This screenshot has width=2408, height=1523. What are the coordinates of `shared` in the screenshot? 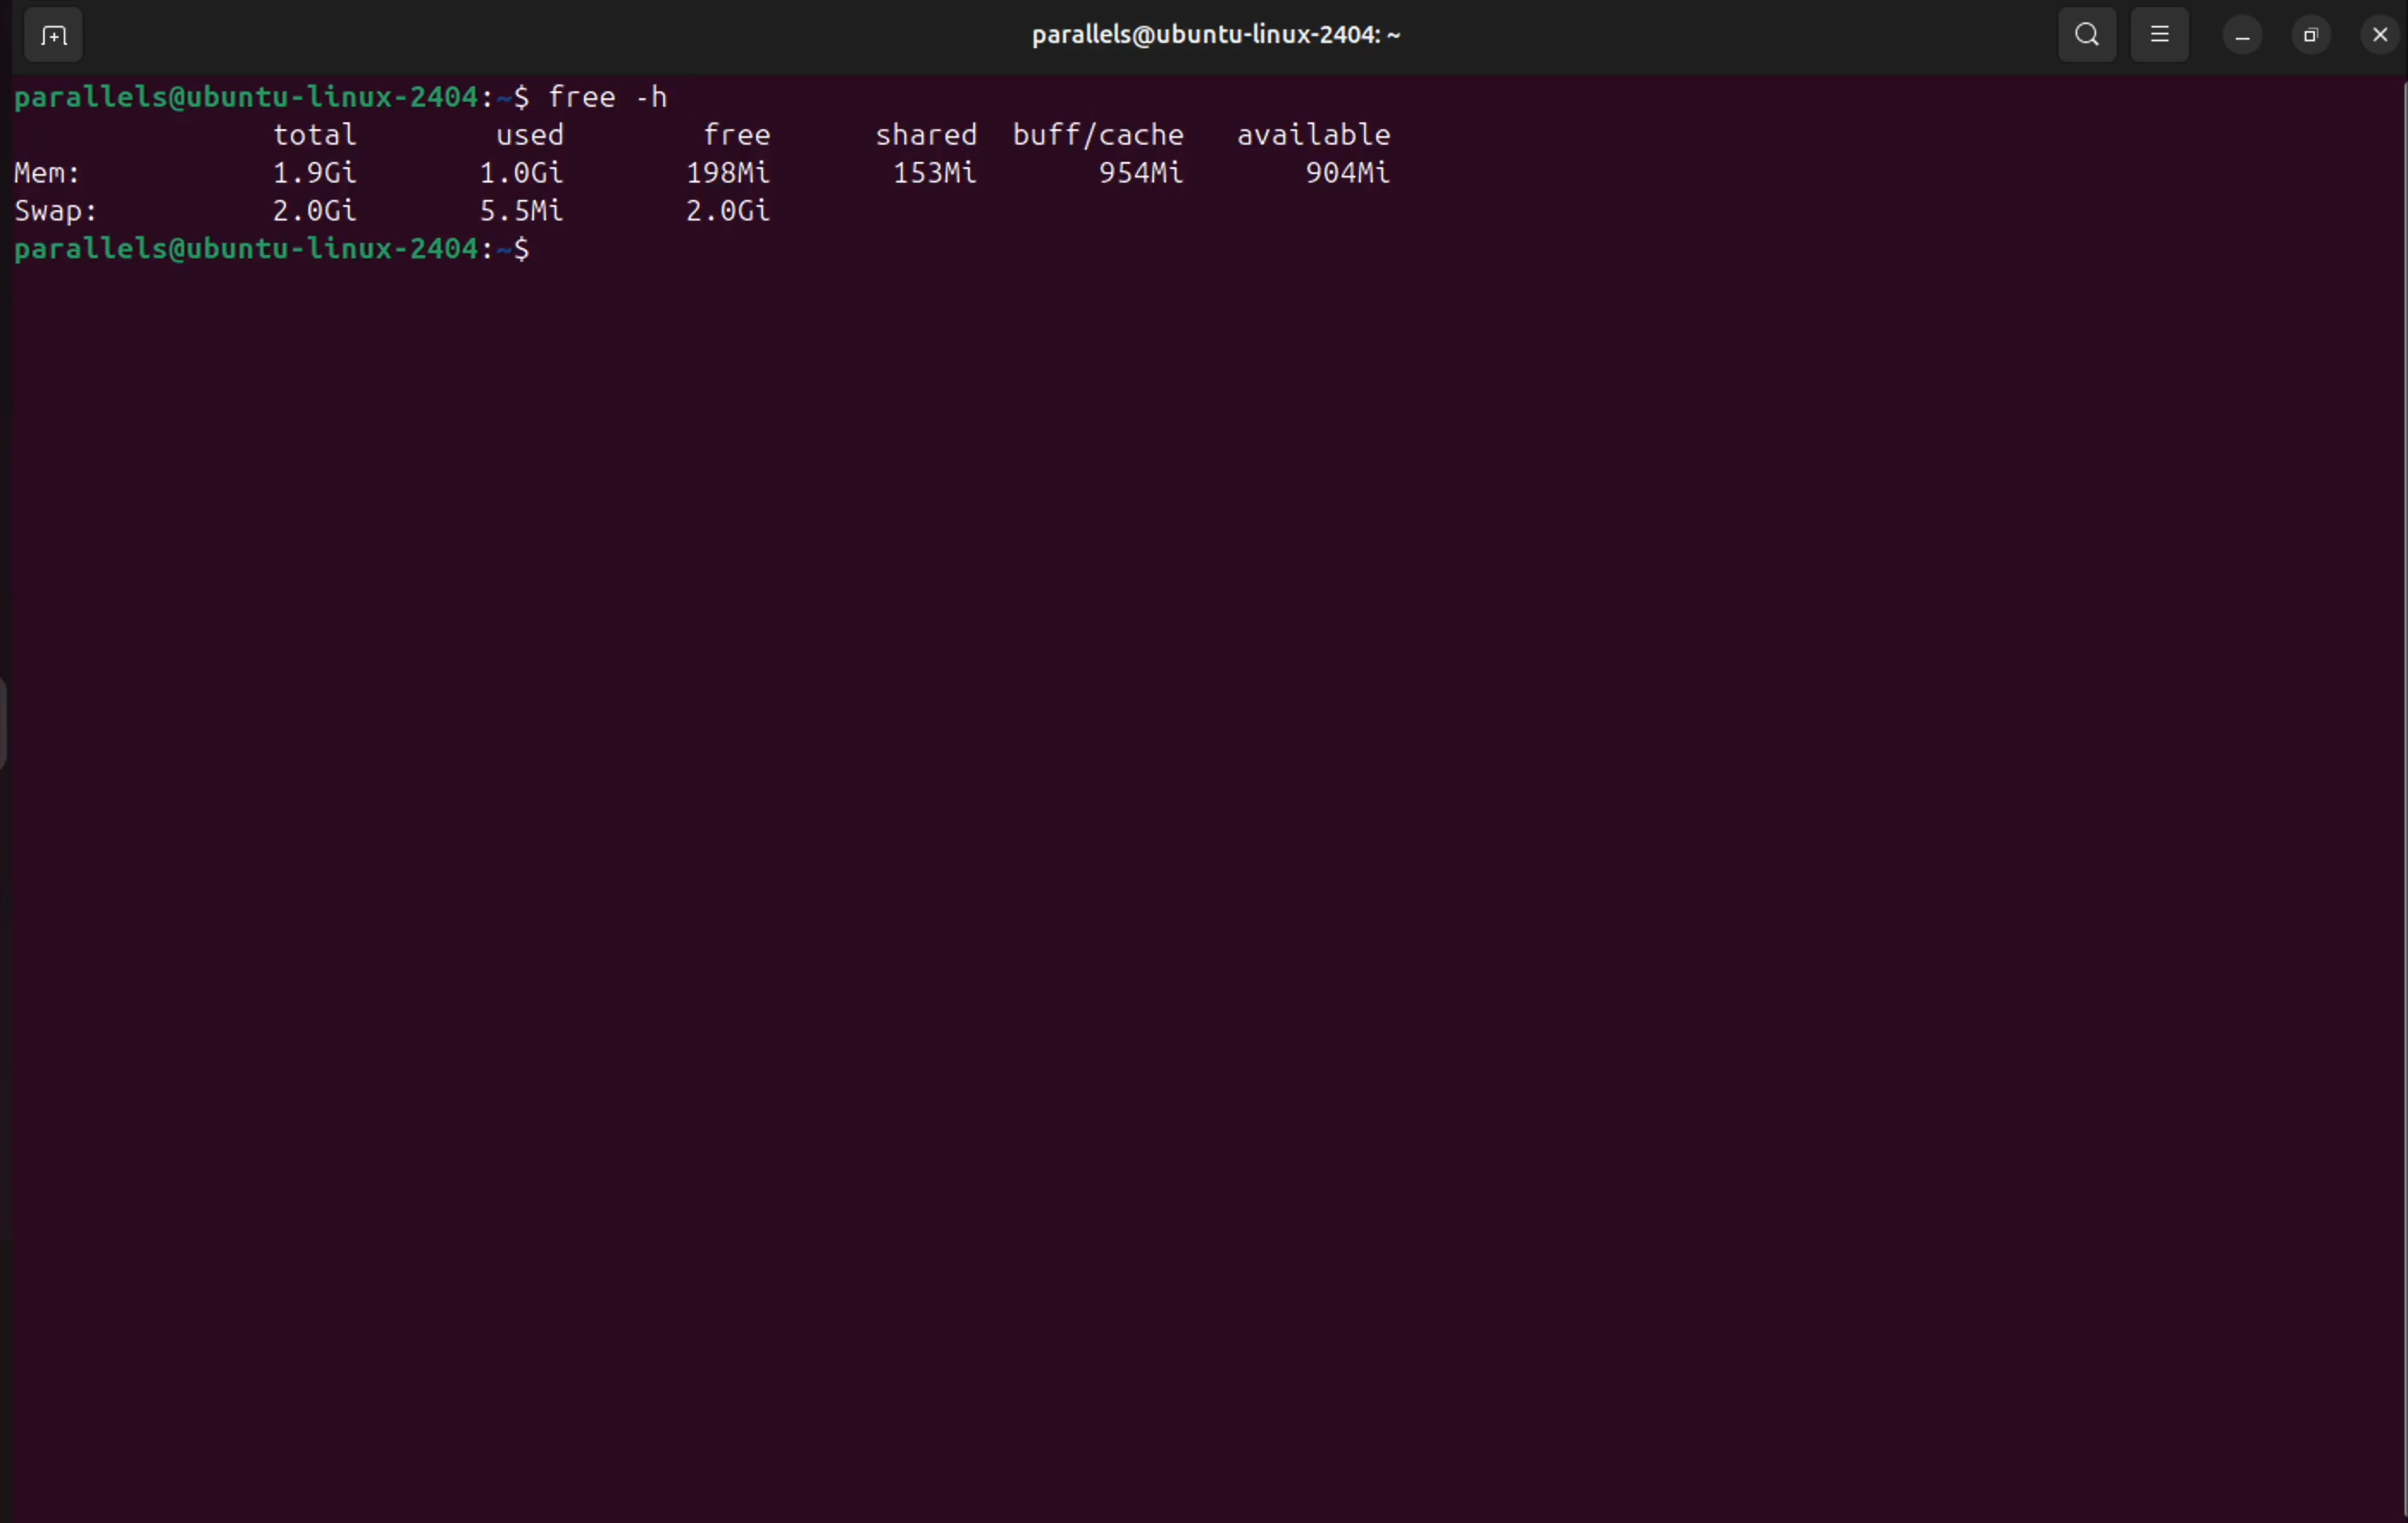 It's located at (928, 136).